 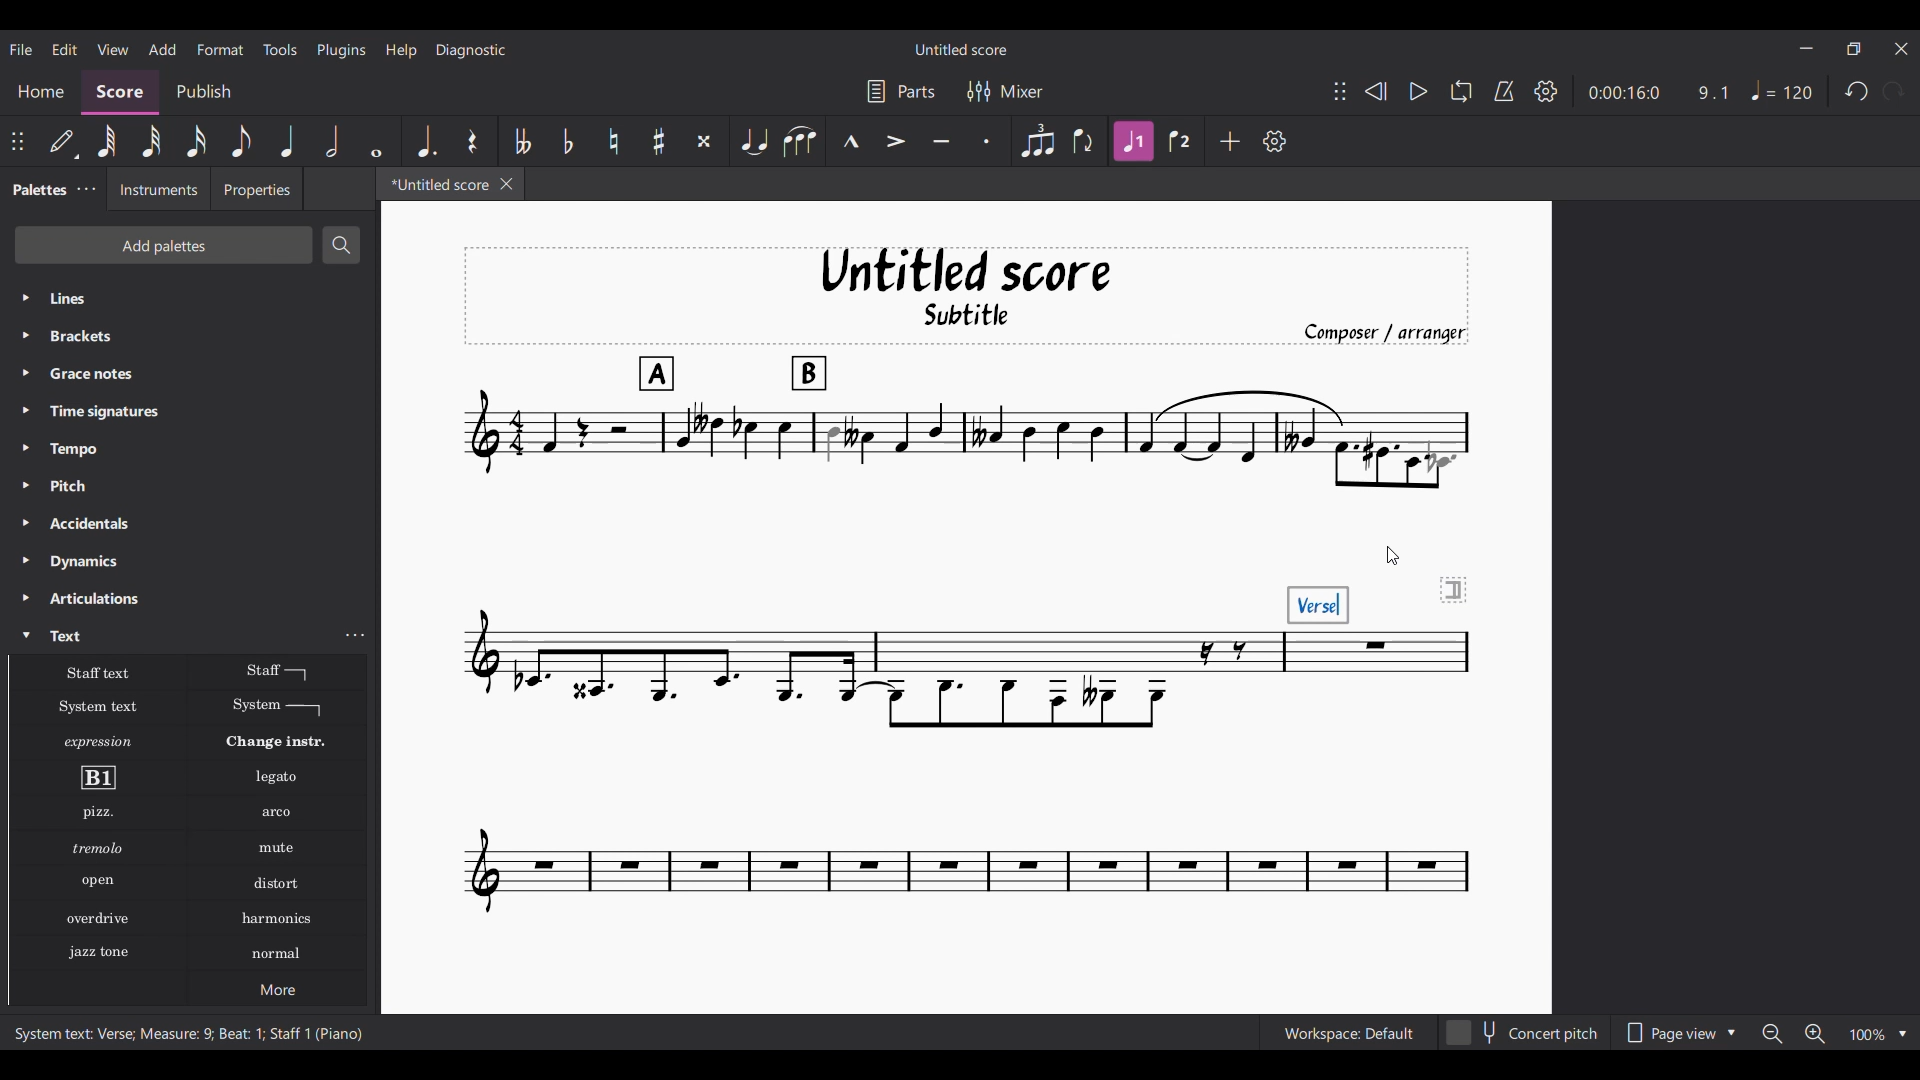 I want to click on Change instr., so click(x=276, y=742).